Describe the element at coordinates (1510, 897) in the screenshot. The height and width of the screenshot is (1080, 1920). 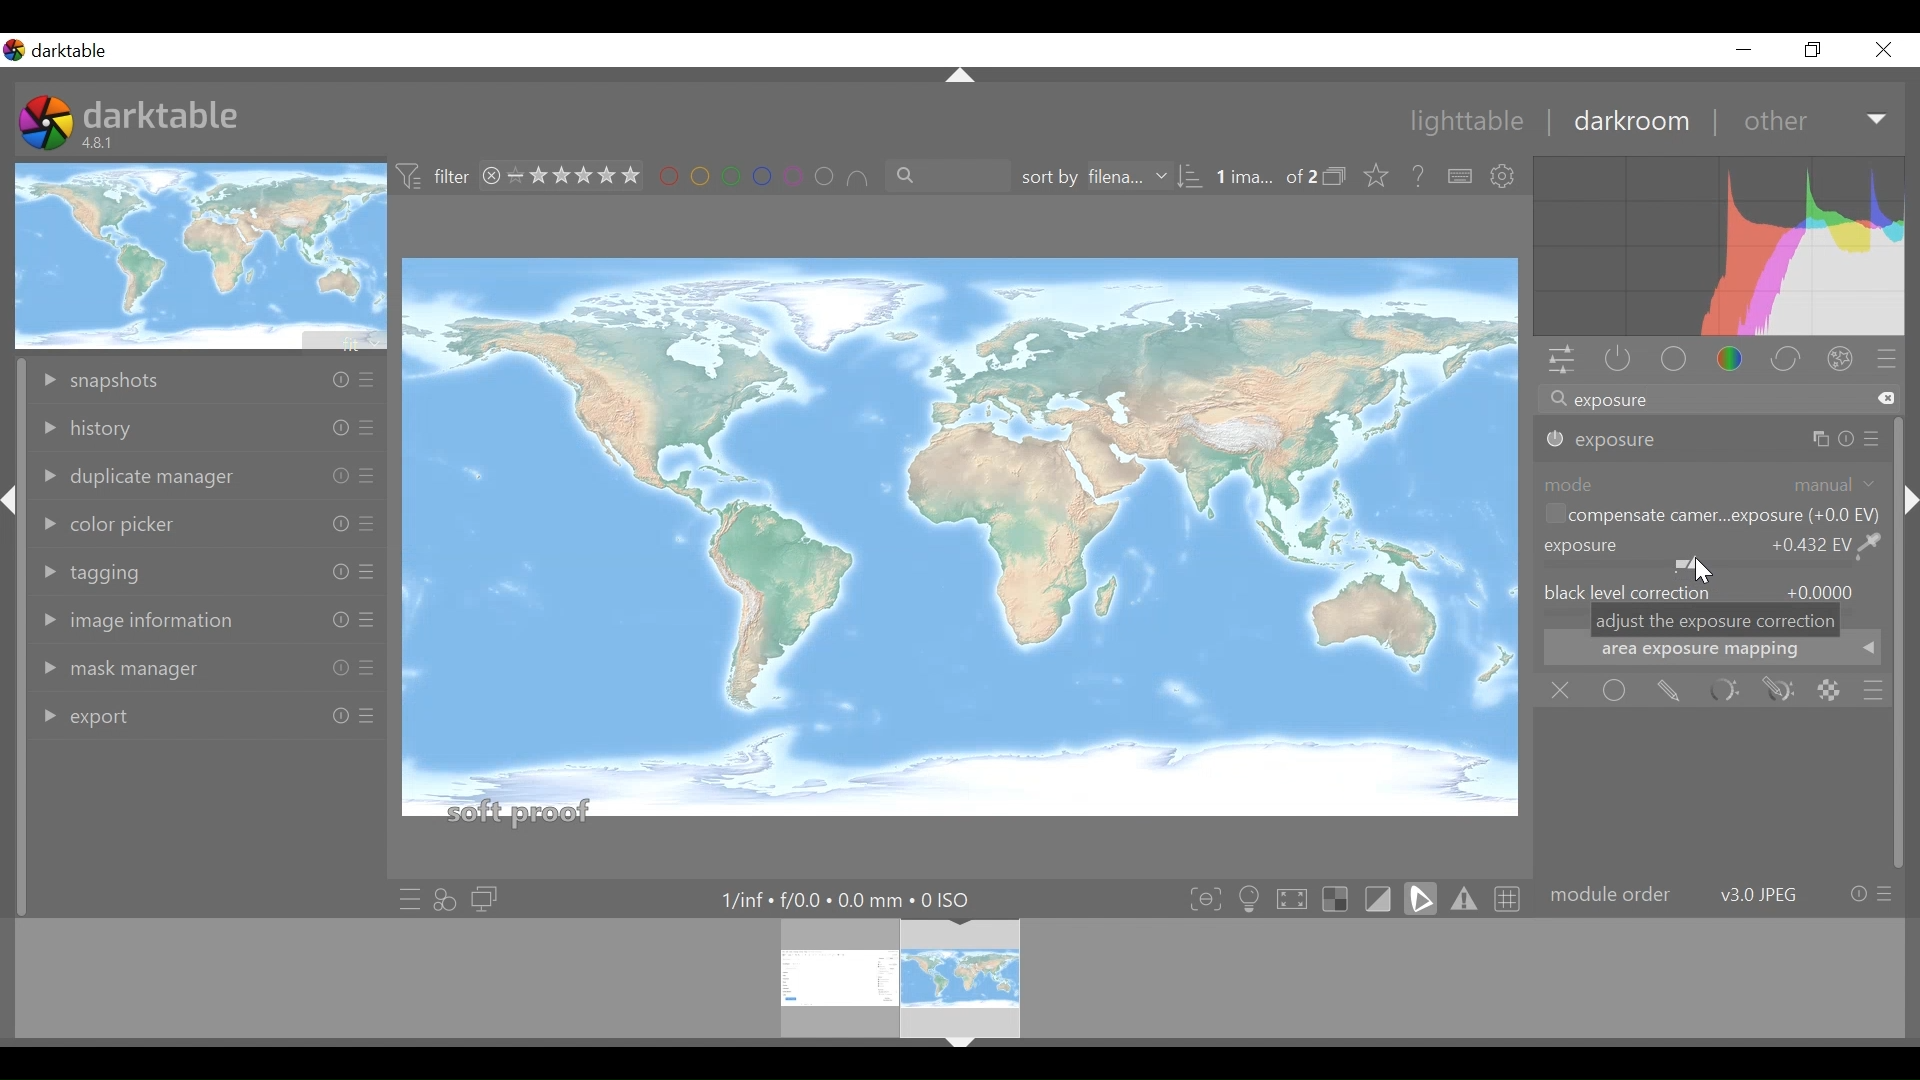
I see `toggle guide lines` at that location.